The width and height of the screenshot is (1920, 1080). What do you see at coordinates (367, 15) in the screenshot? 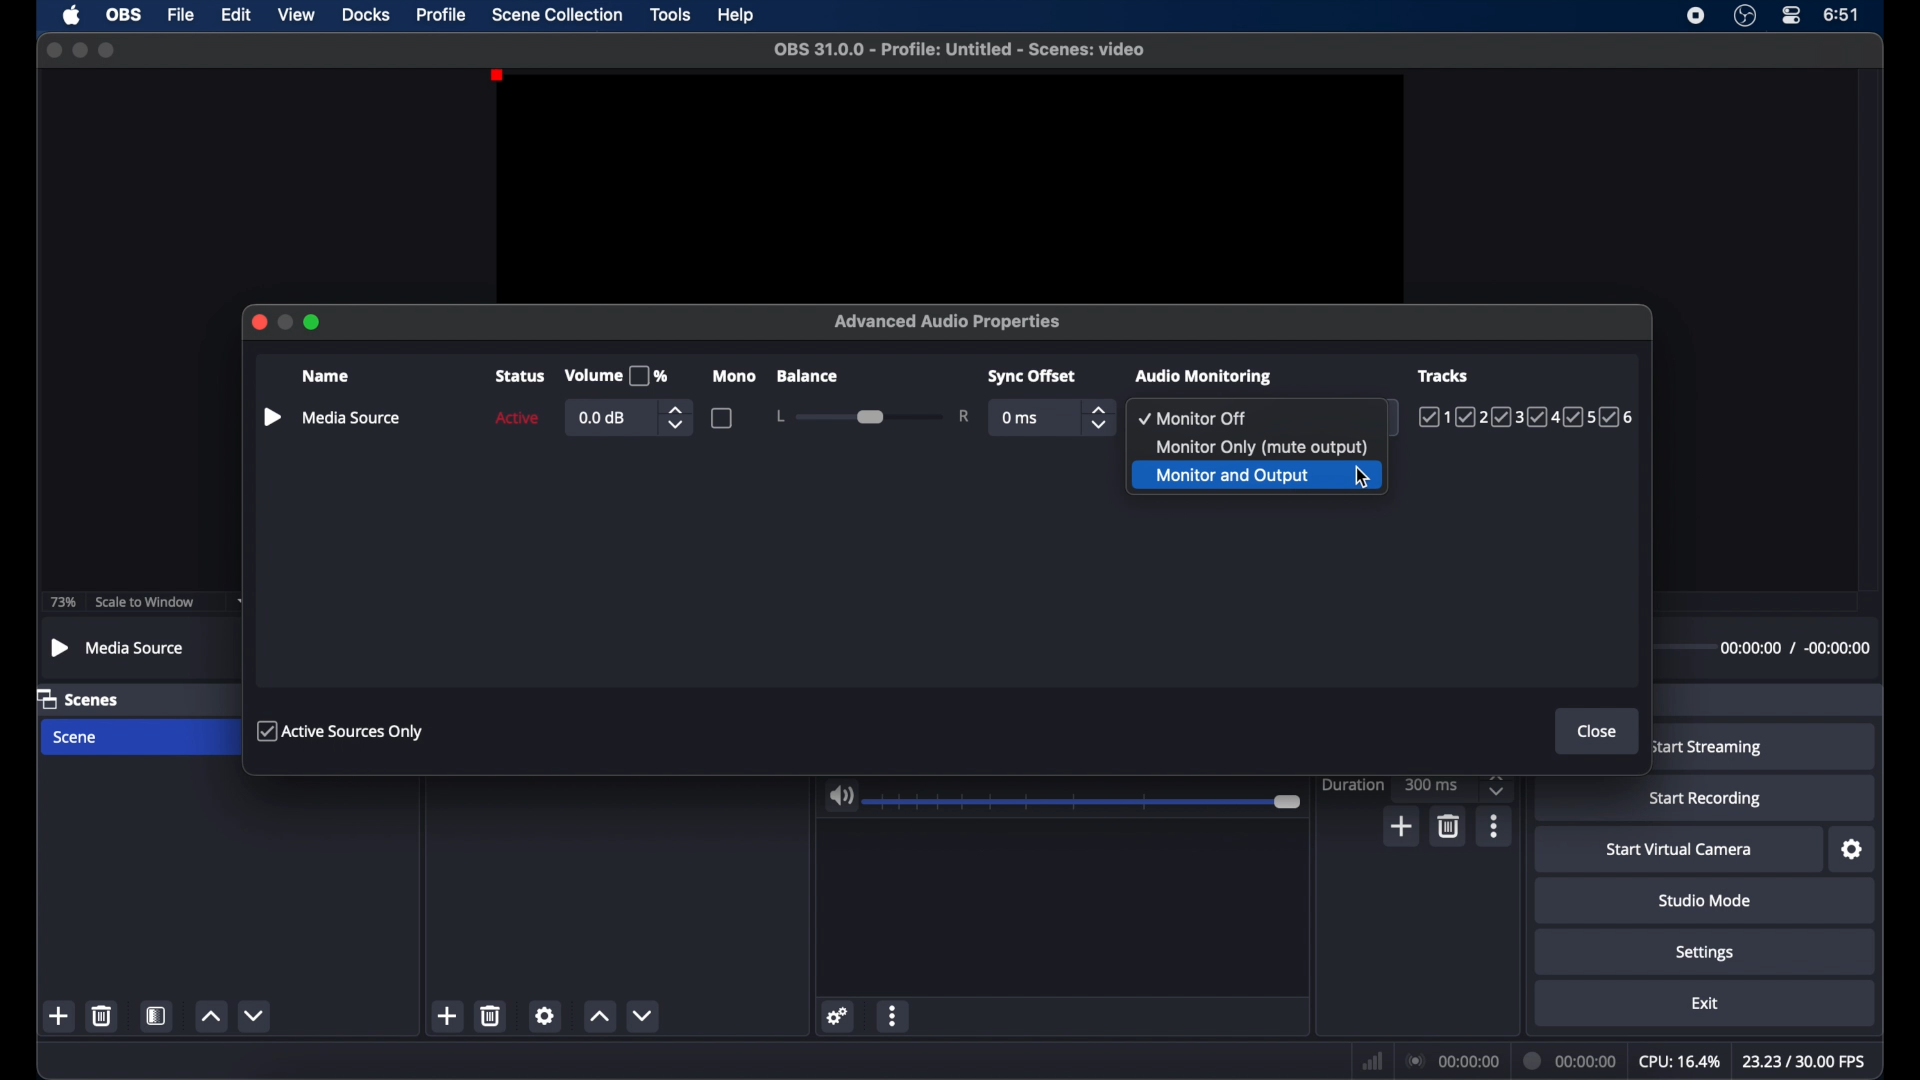
I see `docks` at bounding box center [367, 15].